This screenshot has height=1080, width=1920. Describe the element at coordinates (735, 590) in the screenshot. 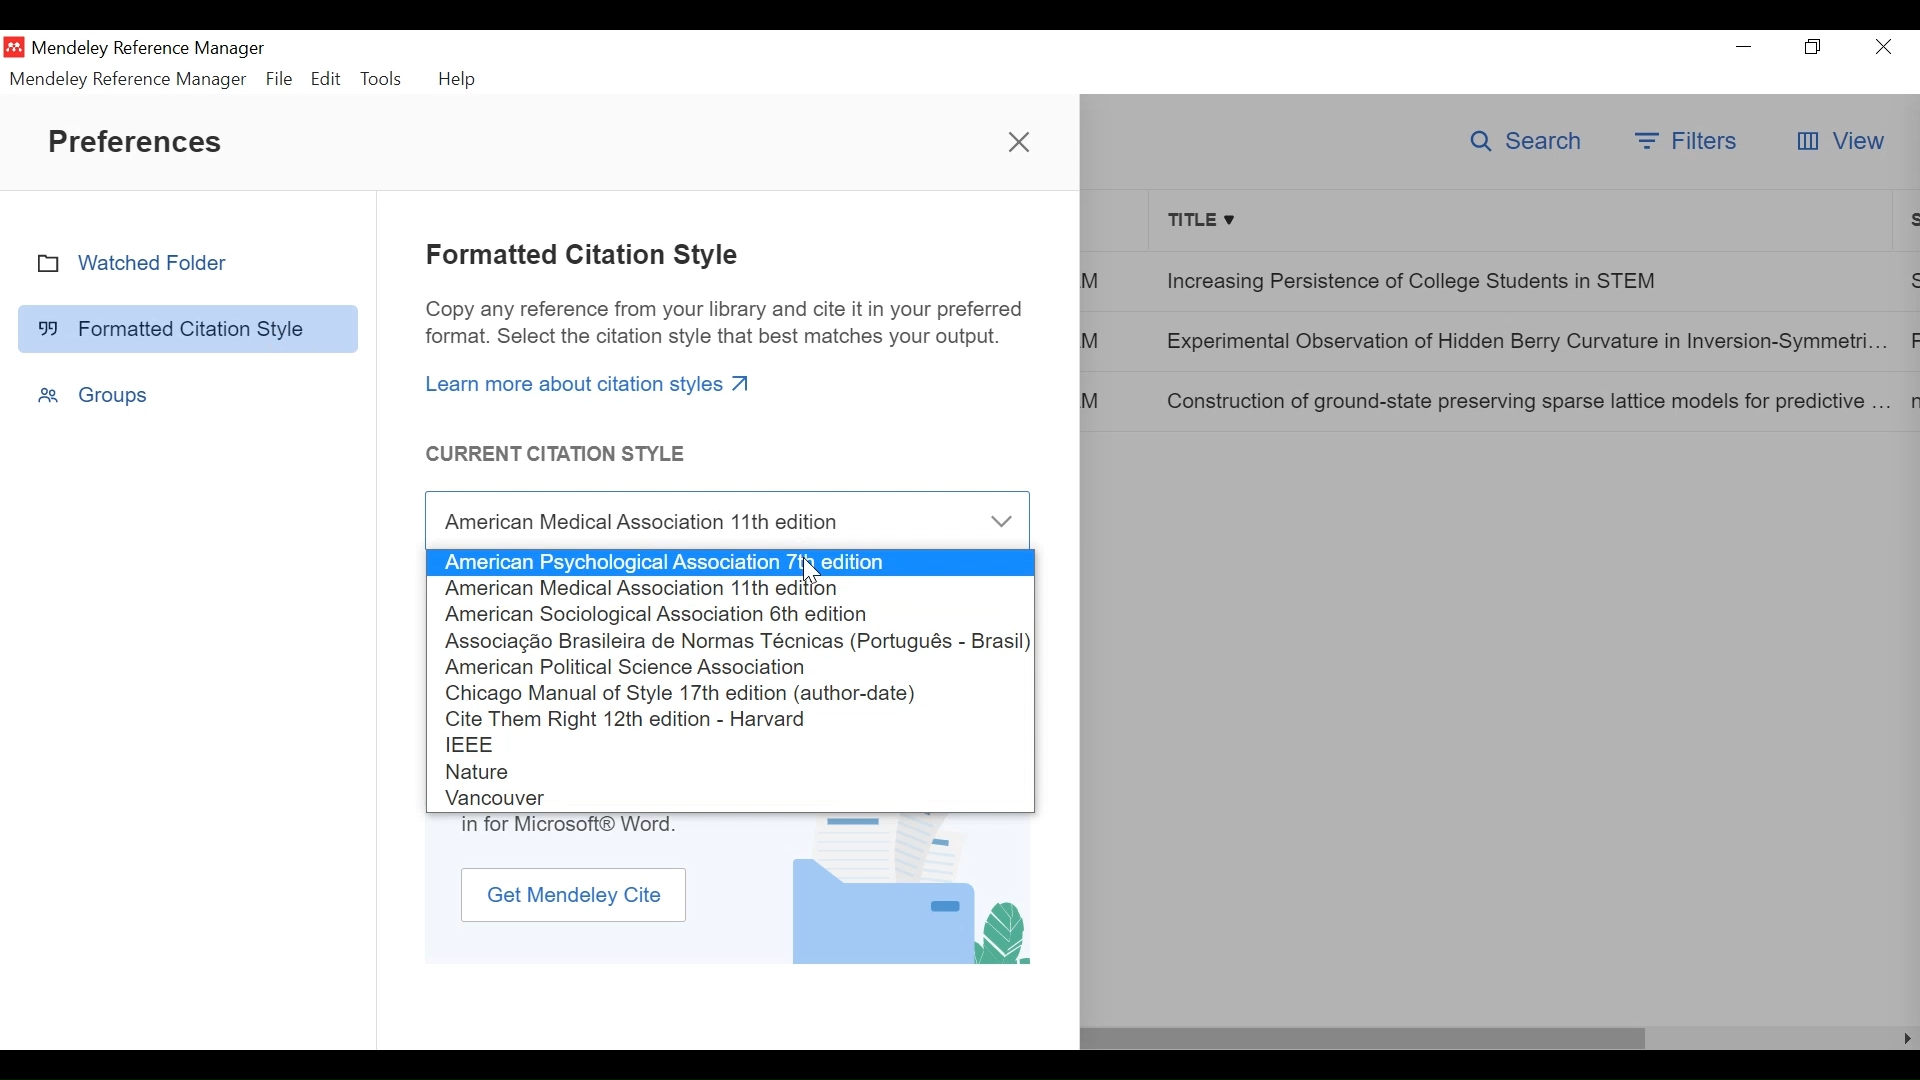

I see `American Medical Association 11th edition` at that location.